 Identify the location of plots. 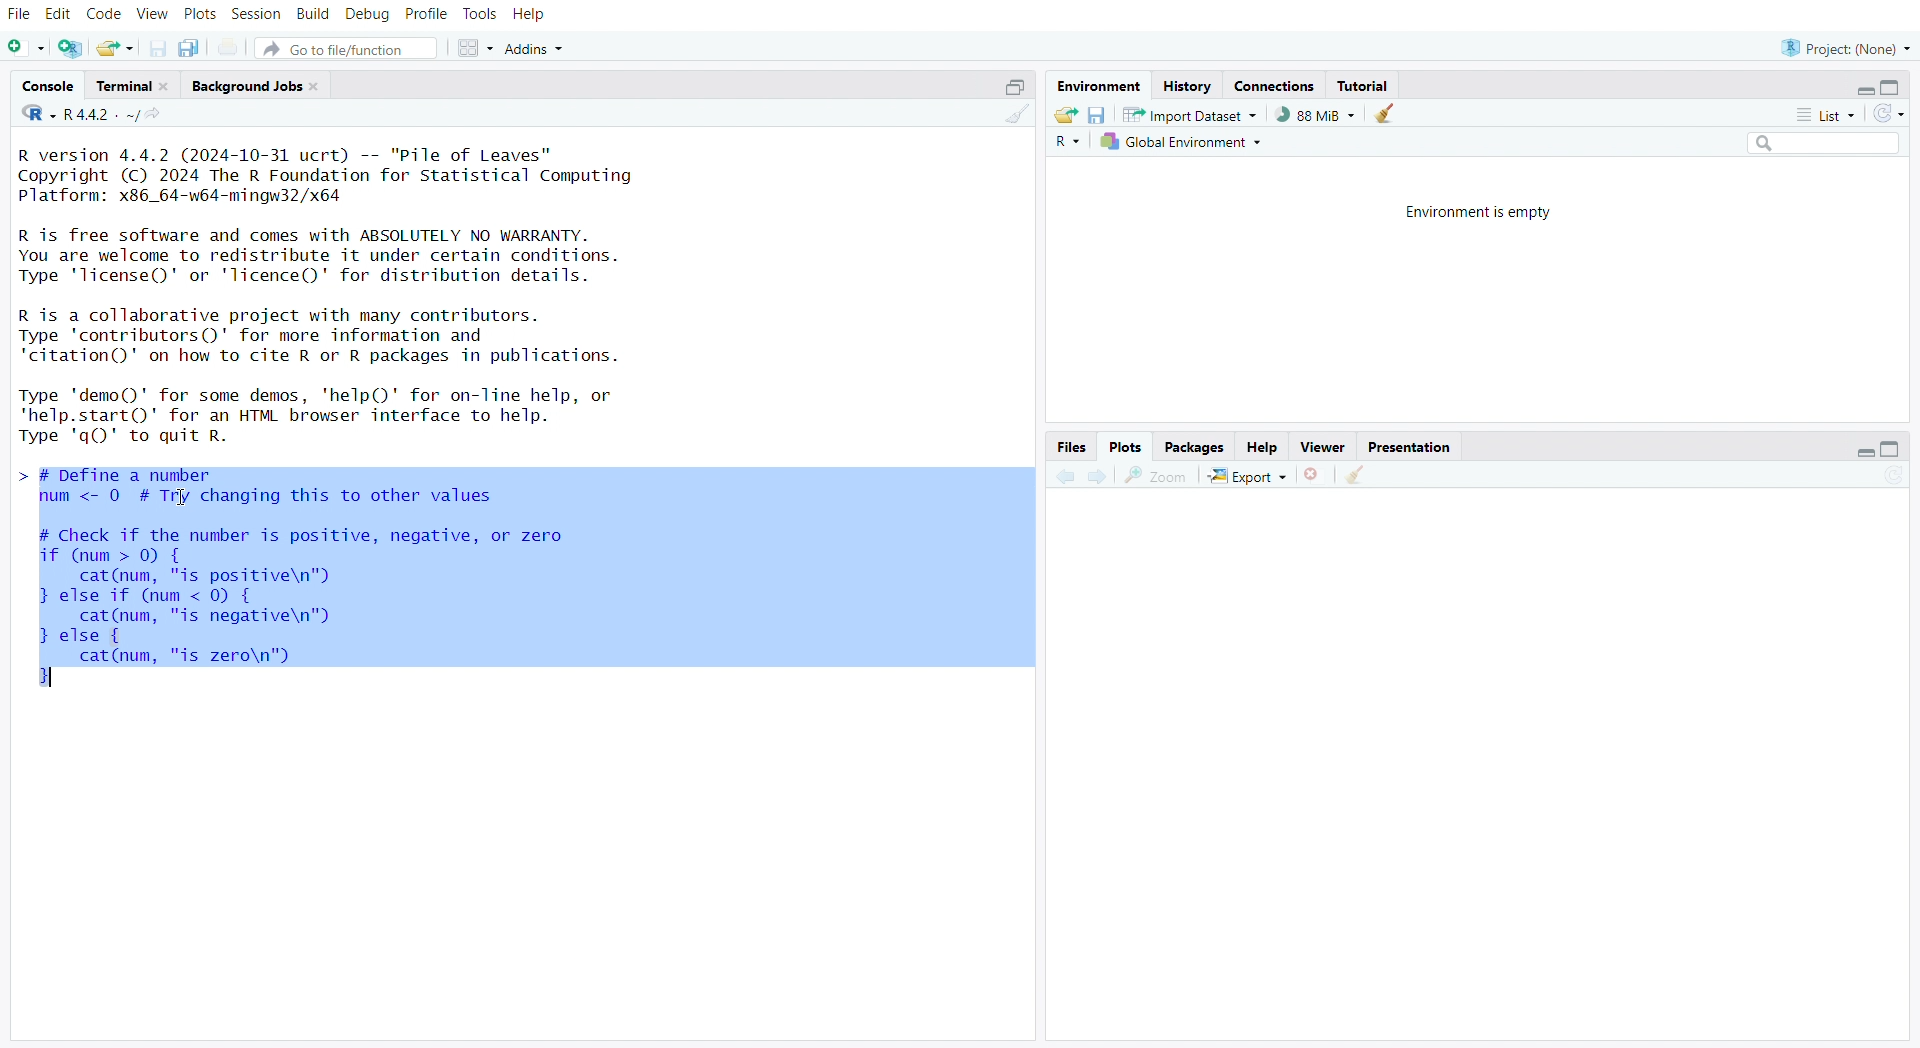
(200, 14).